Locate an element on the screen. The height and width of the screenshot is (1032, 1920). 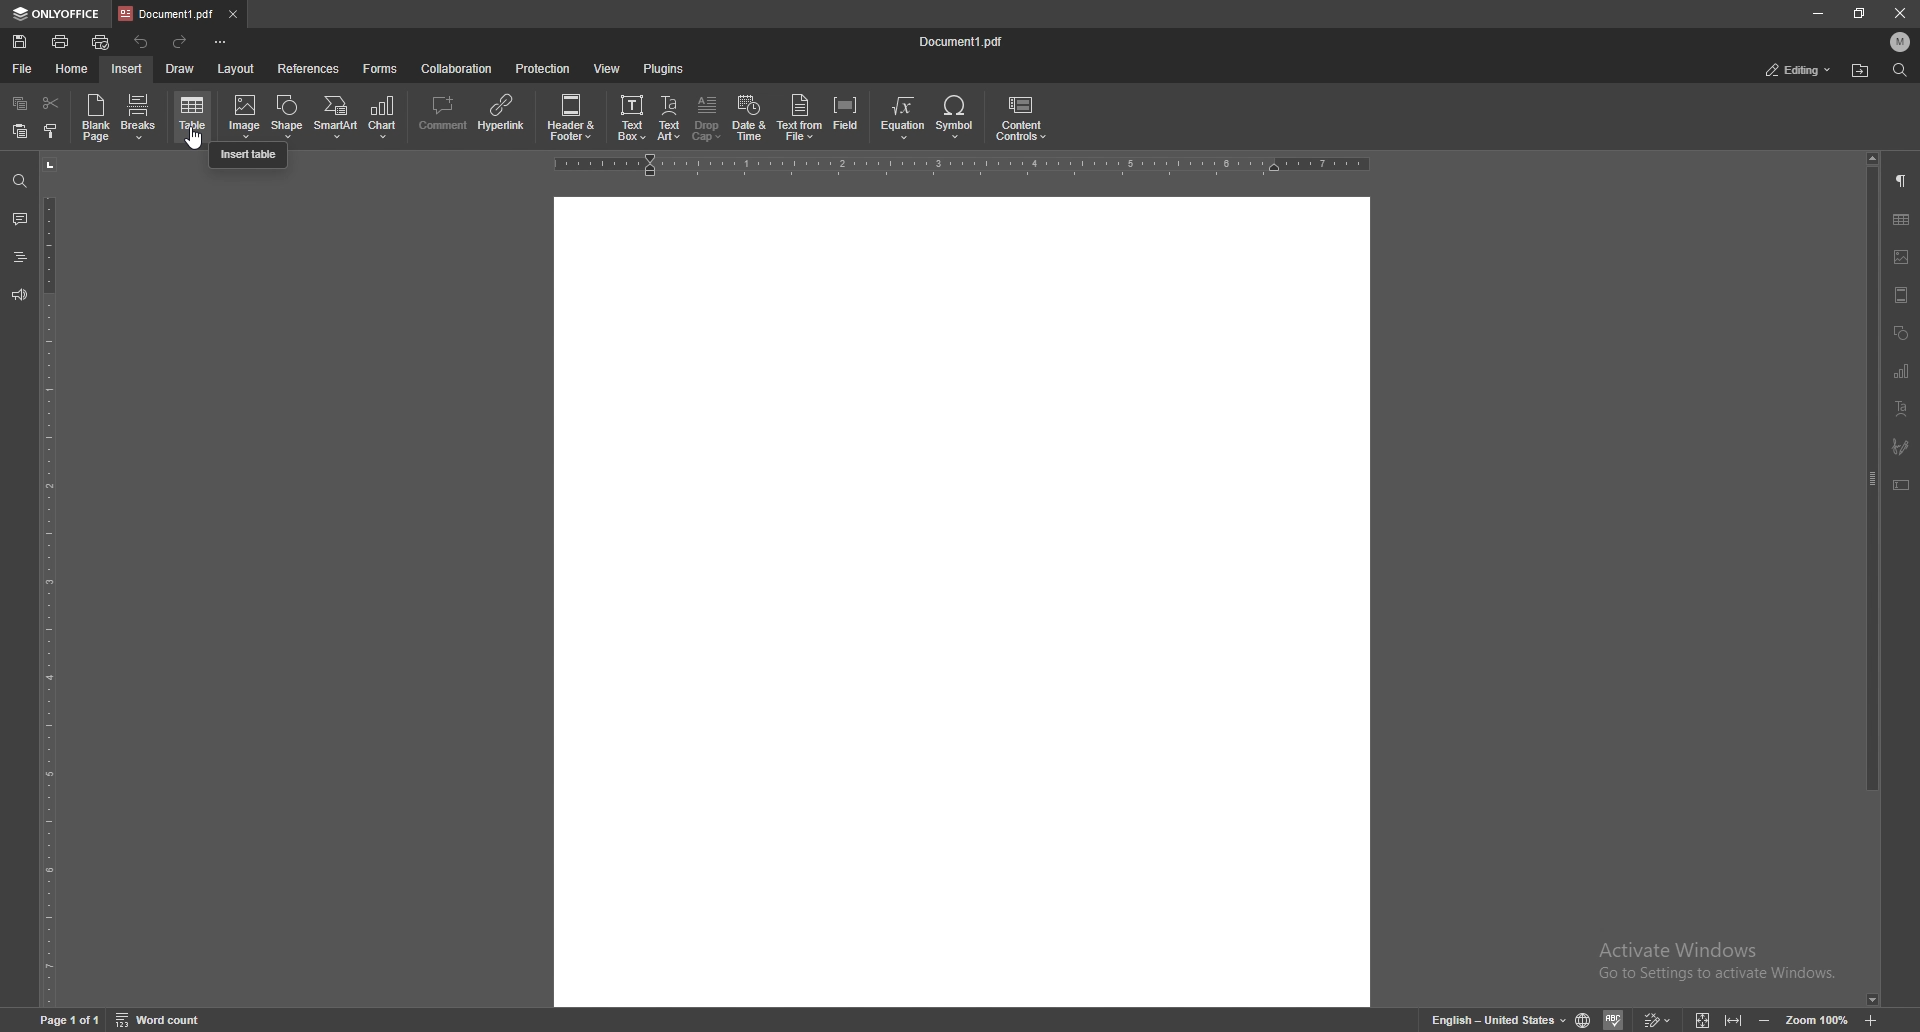
paragraph is located at coordinates (1903, 179).